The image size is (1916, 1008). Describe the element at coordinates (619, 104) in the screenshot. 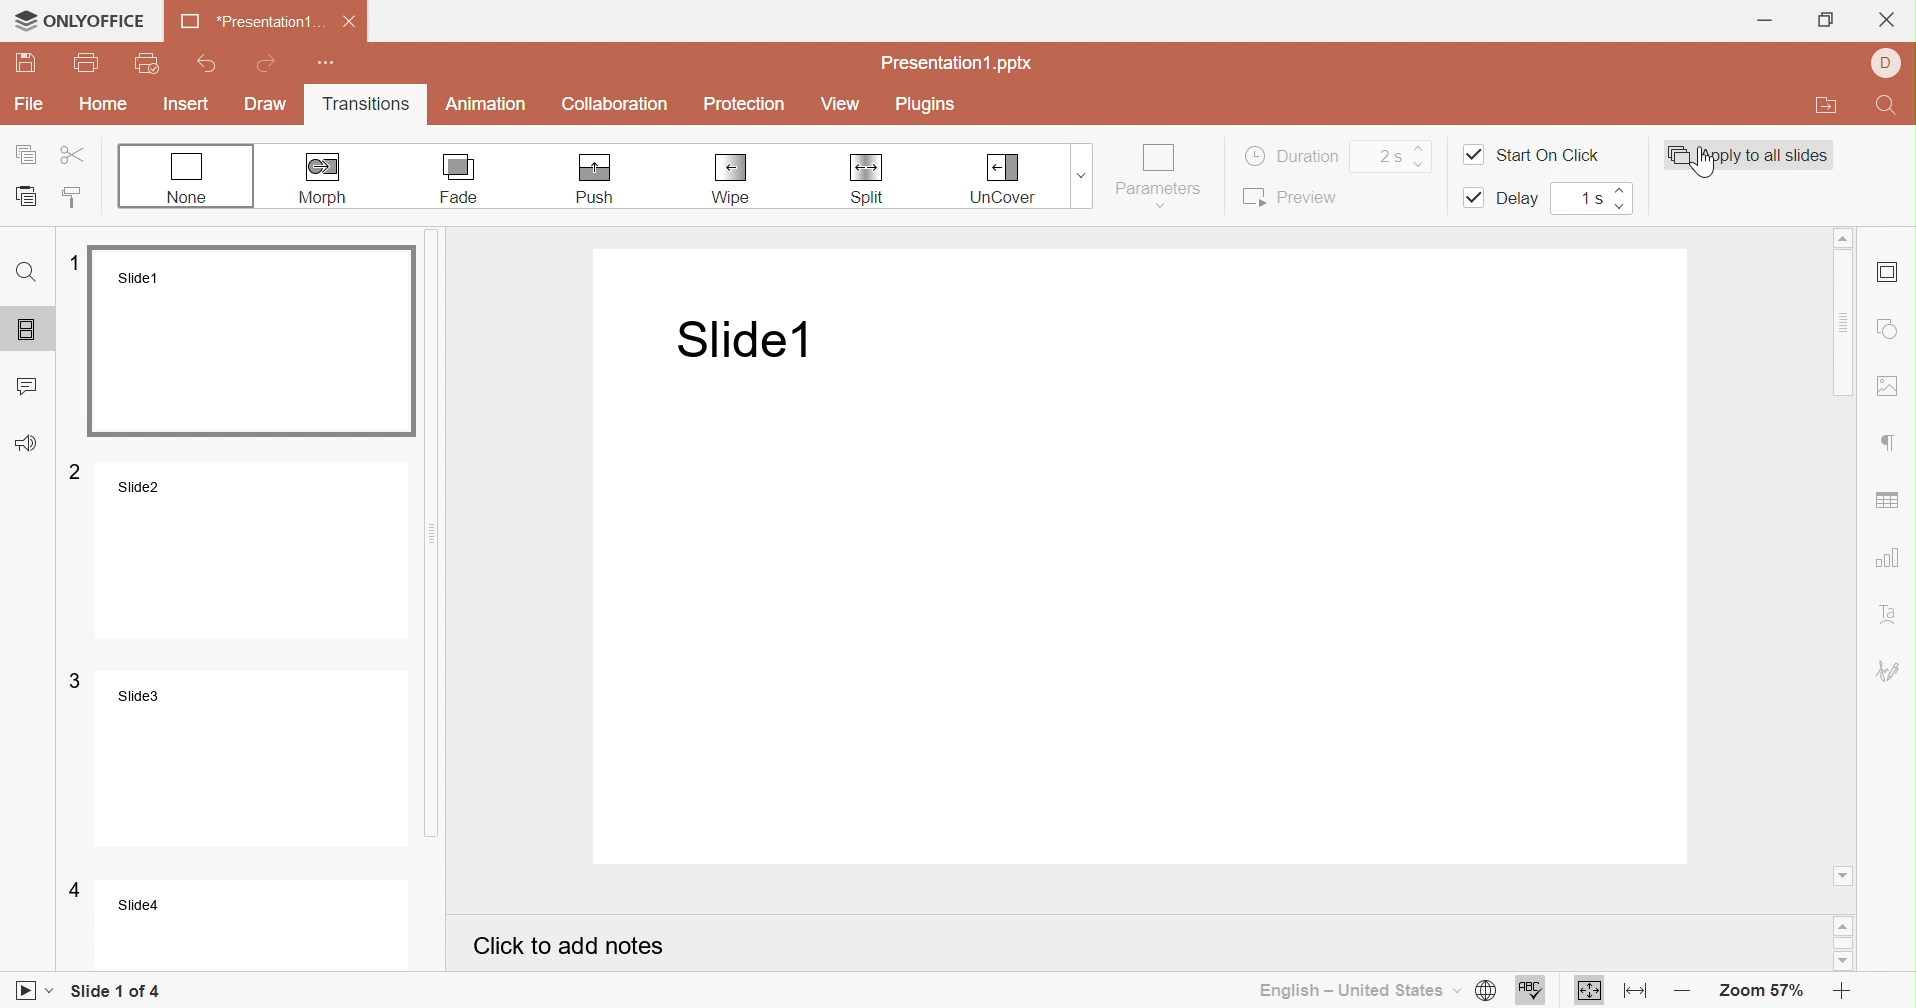

I see `Collaboration` at that location.